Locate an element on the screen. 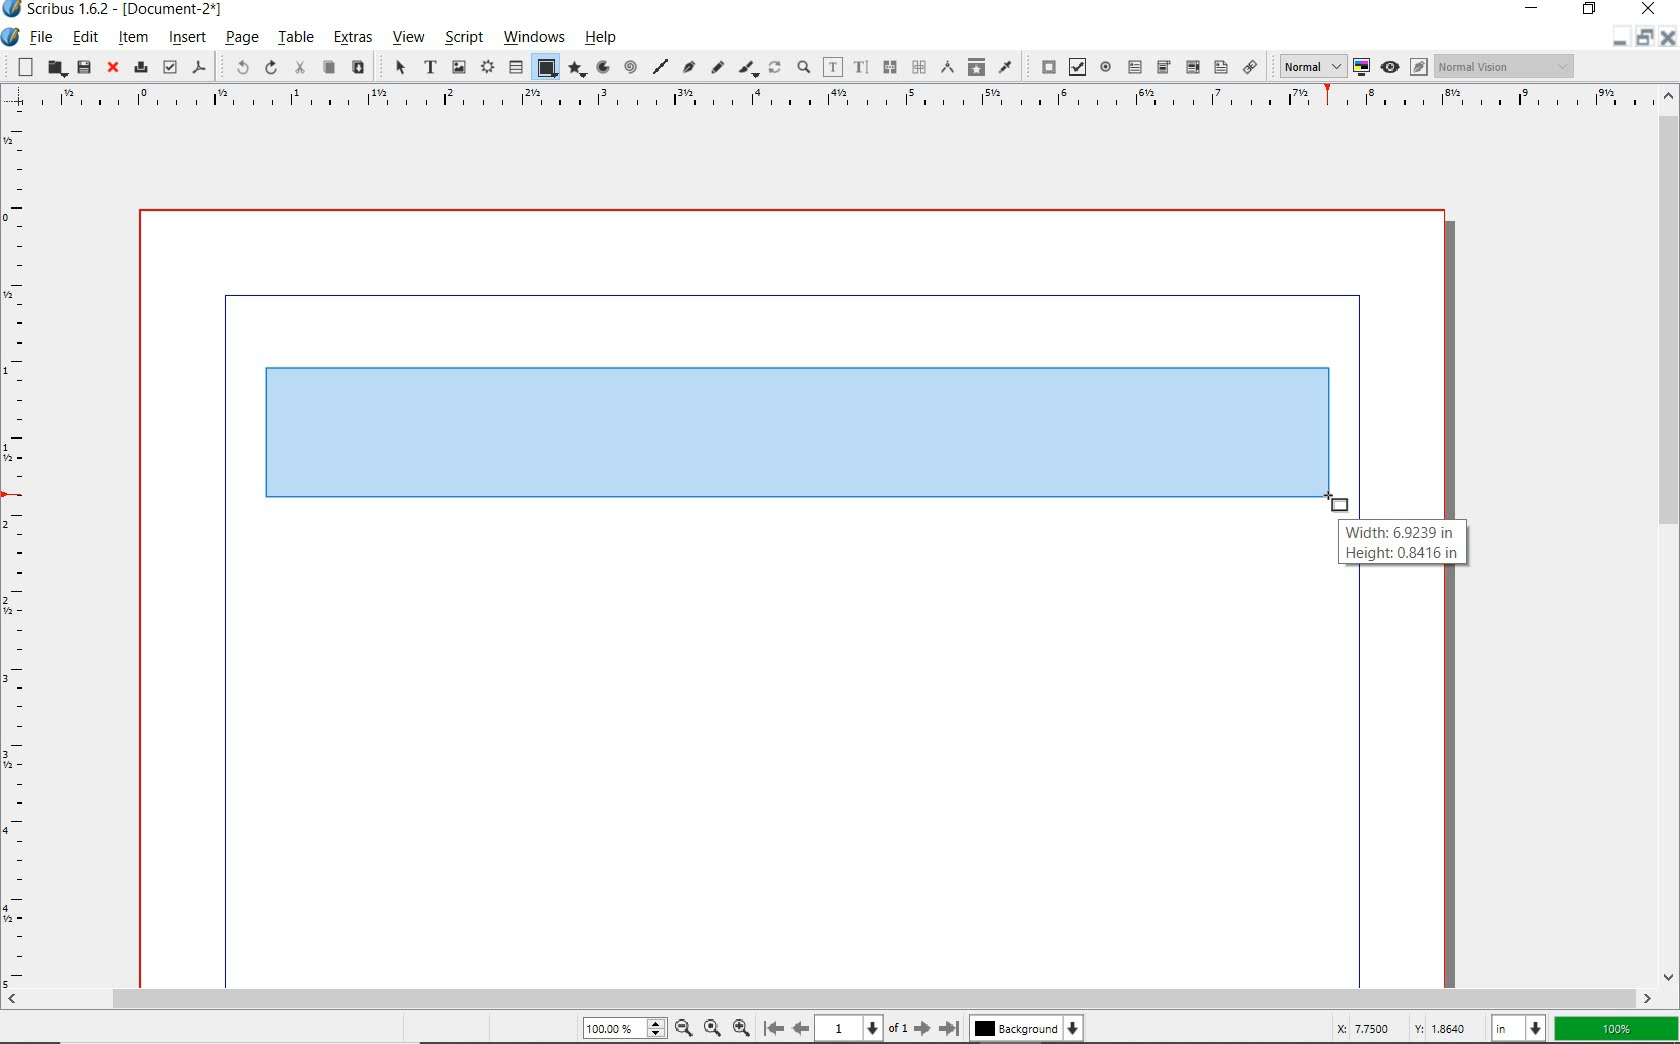  background is located at coordinates (1030, 1028).